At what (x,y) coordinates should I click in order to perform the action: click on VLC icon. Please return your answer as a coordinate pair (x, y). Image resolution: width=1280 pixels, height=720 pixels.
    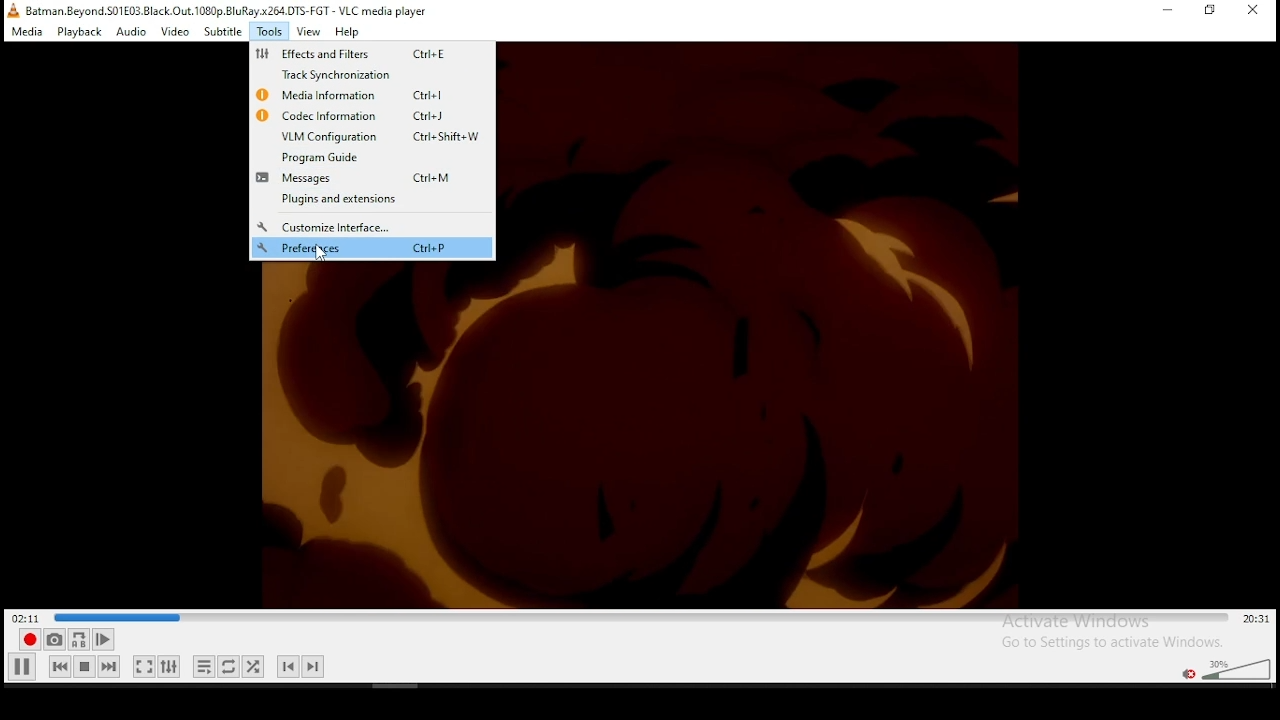
    Looking at the image, I should click on (12, 10).